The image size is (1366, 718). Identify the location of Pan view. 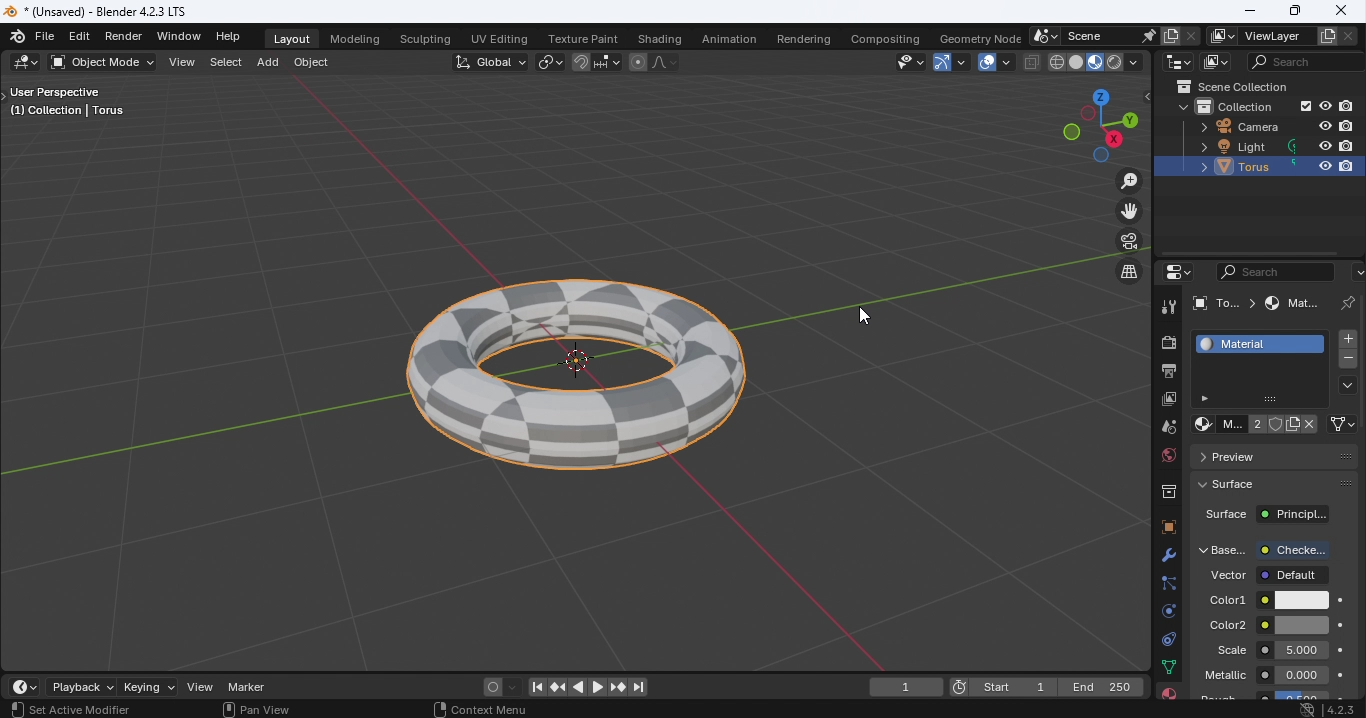
(255, 710).